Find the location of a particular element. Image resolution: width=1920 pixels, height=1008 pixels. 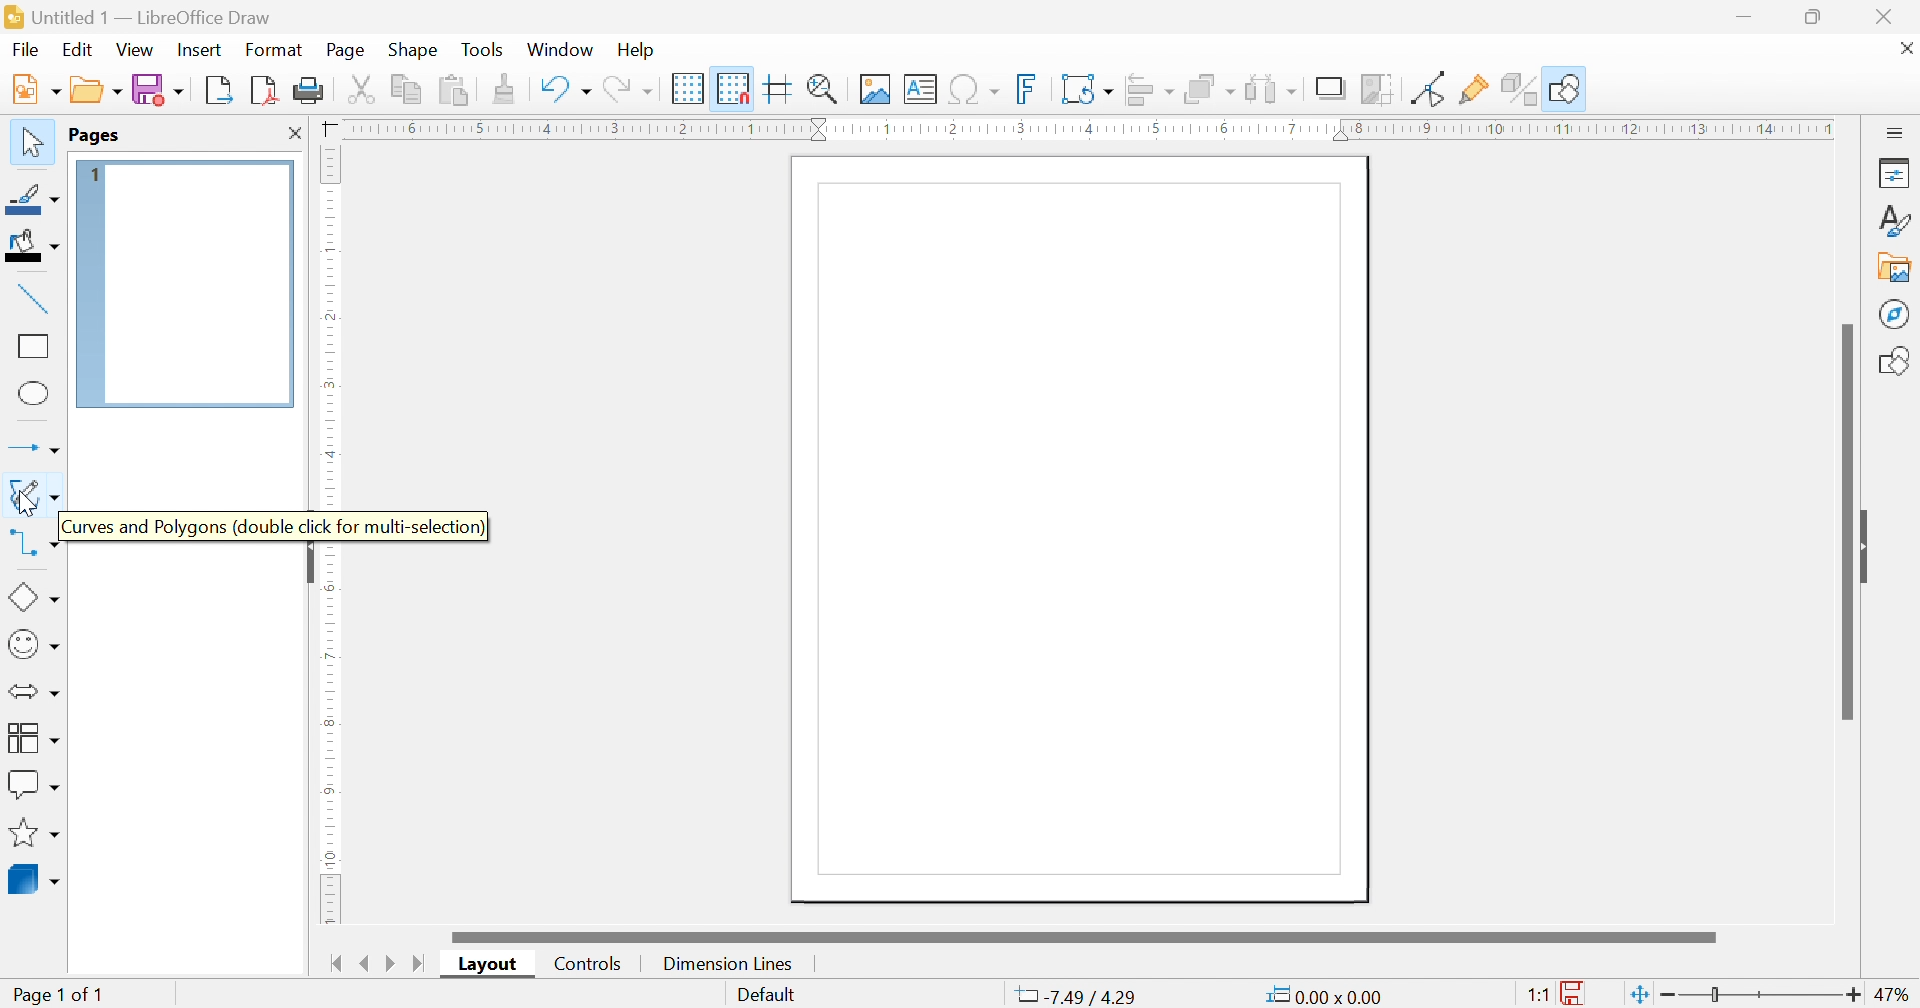

page 1 of 1 is located at coordinates (55, 994).